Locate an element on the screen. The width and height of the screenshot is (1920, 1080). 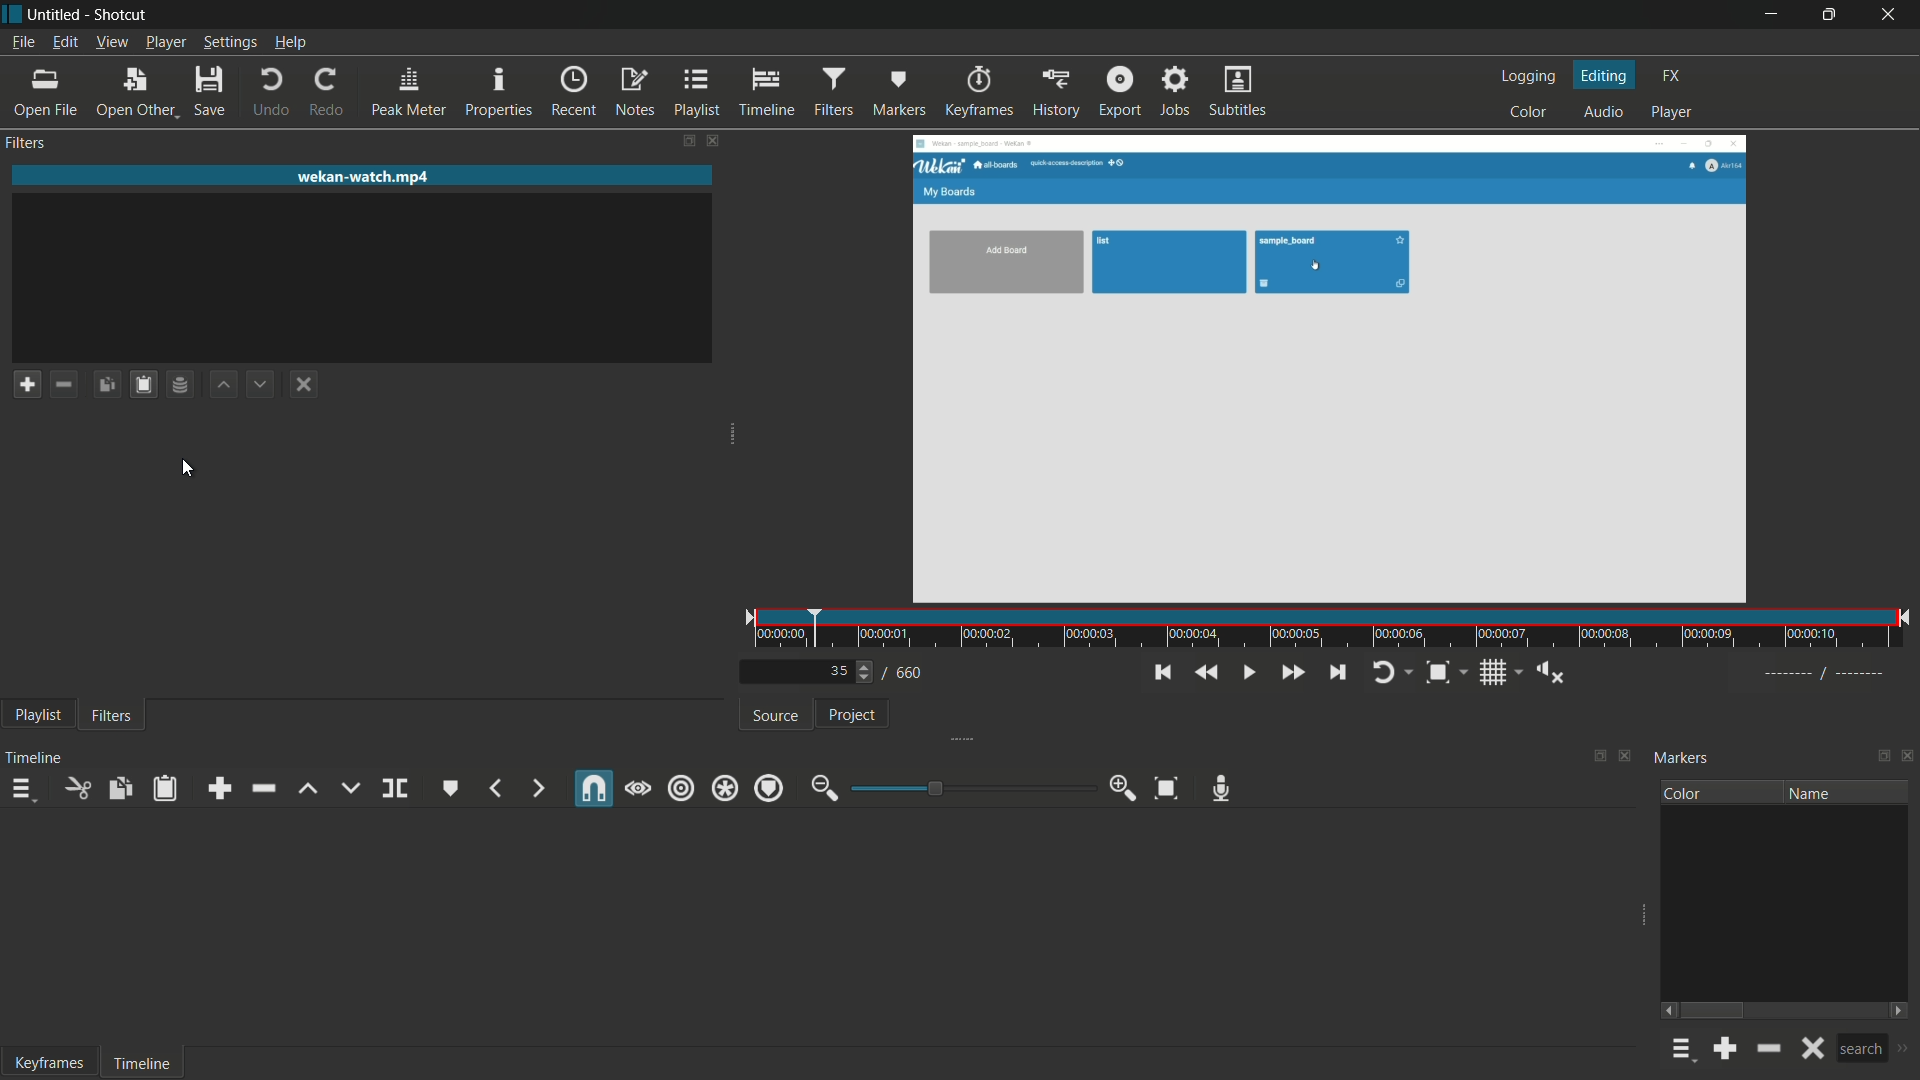
timeline menu is located at coordinates (21, 790).